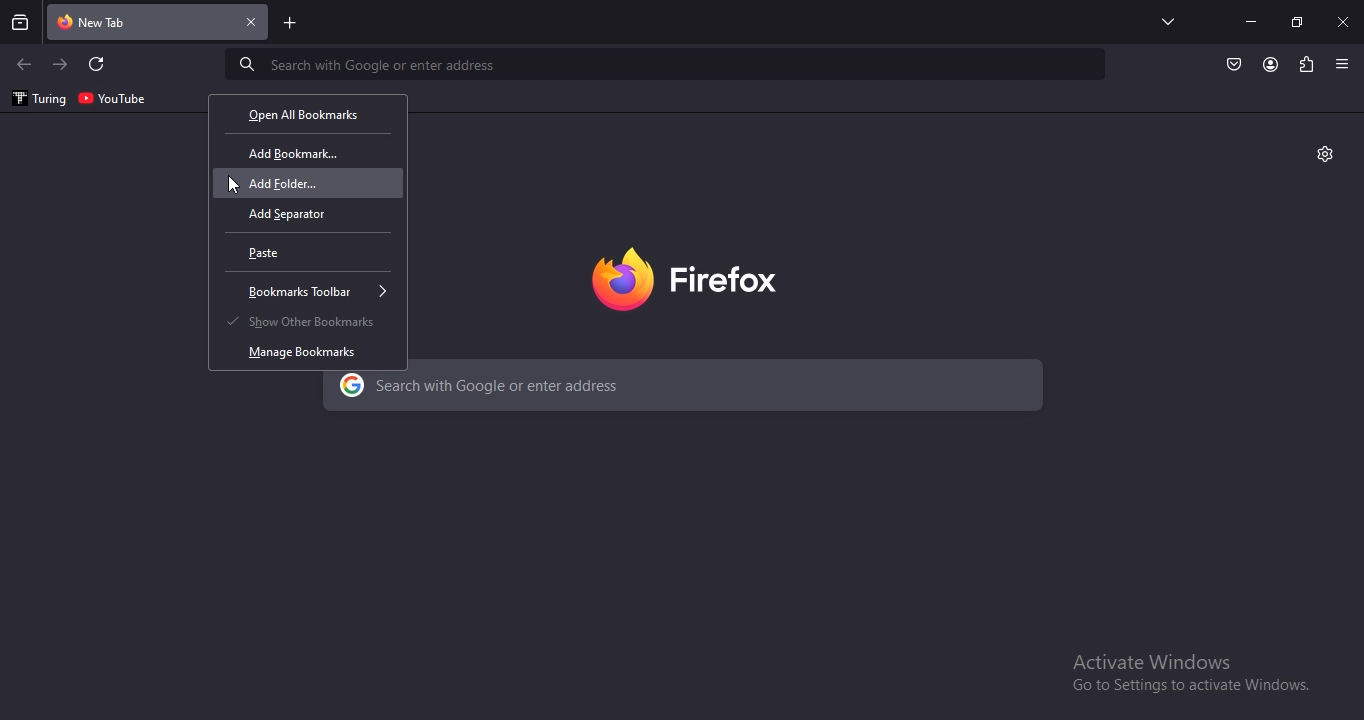 This screenshot has height=720, width=1364. I want to click on search all recent and current tabs, so click(22, 24).